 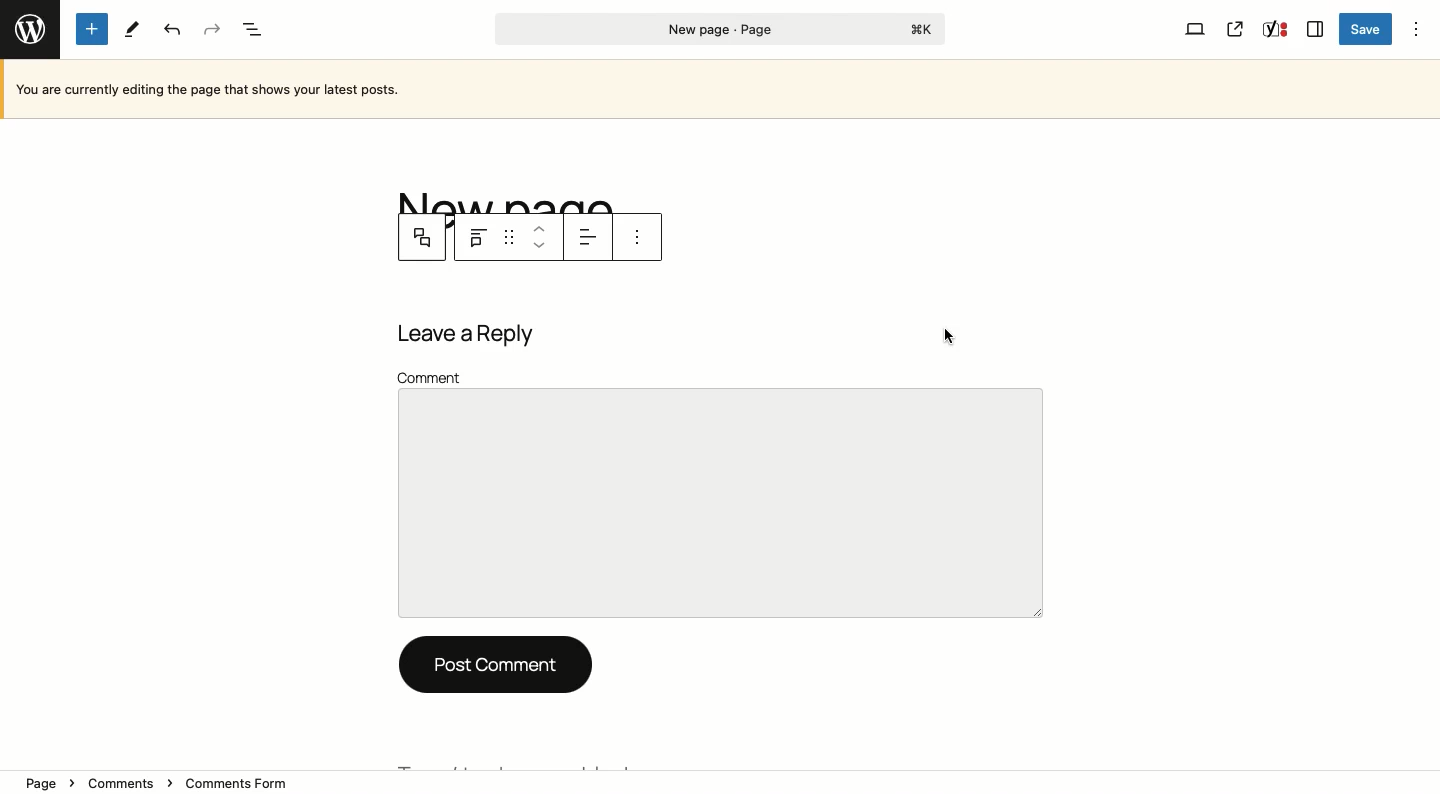 What do you see at coordinates (1417, 29) in the screenshot?
I see `Options` at bounding box center [1417, 29].